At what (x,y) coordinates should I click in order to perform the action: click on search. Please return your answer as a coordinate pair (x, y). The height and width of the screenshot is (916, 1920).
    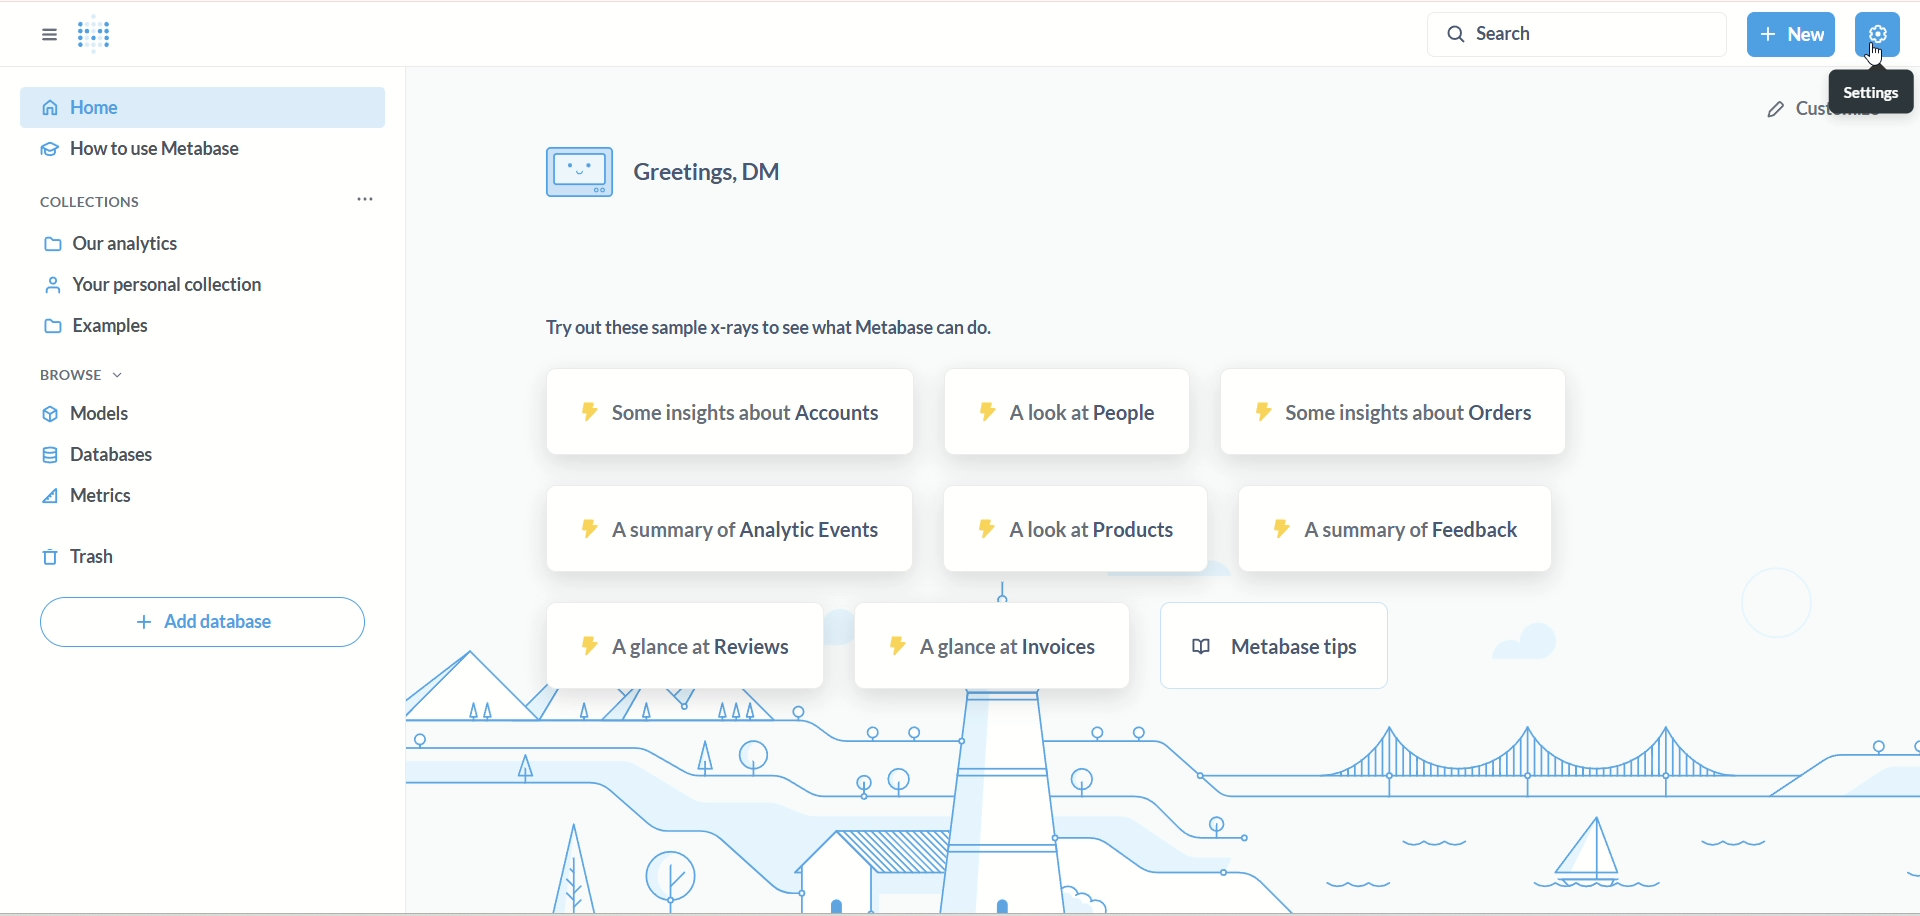
    Looking at the image, I should click on (1577, 35).